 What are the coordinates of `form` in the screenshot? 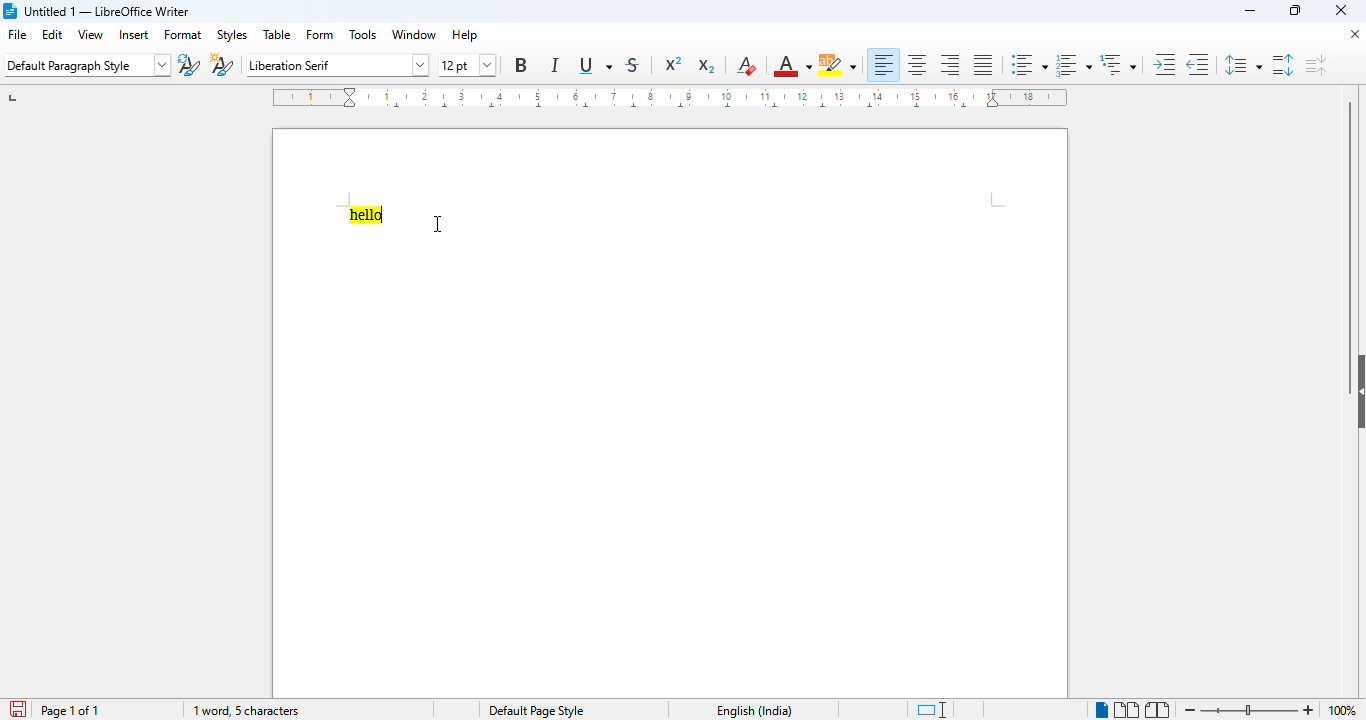 It's located at (321, 34).